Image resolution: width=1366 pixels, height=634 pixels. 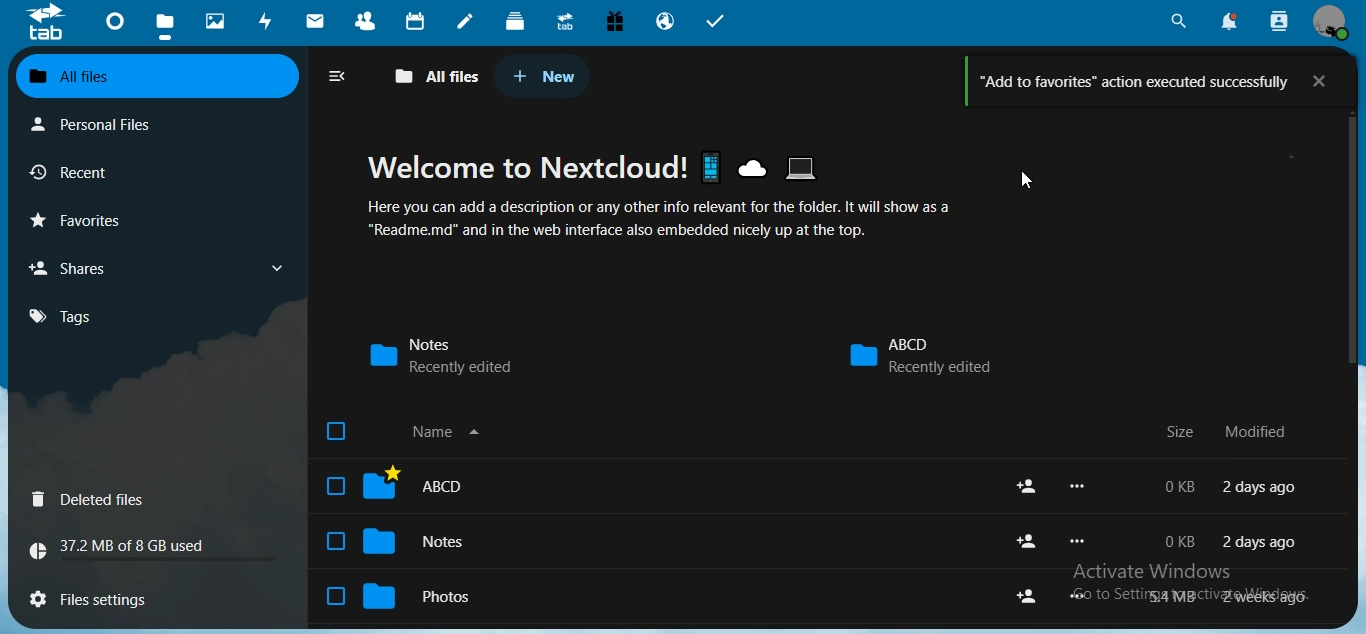 What do you see at coordinates (615, 23) in the screenshot?
I see `free email` at bounding box center [615, 23].